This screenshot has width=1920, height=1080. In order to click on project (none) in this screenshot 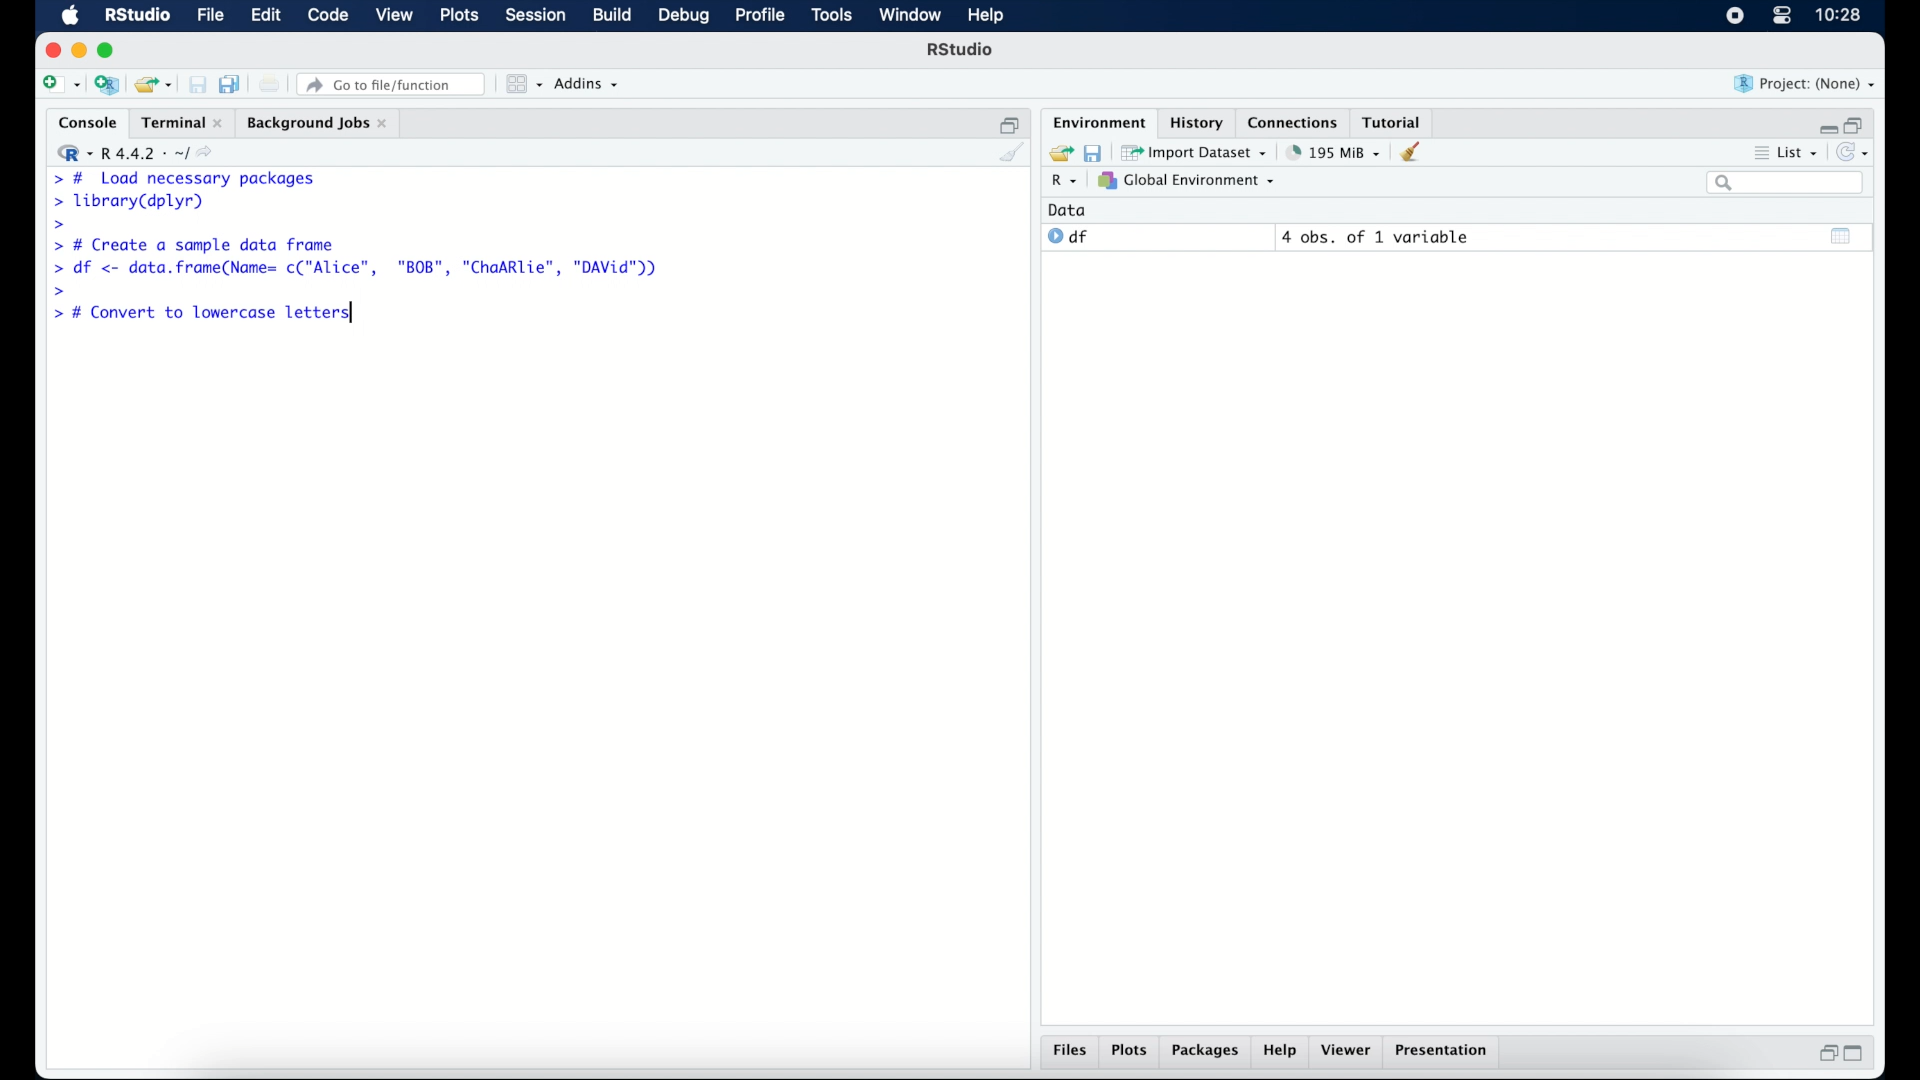, I will do `click(1806, 84)`.